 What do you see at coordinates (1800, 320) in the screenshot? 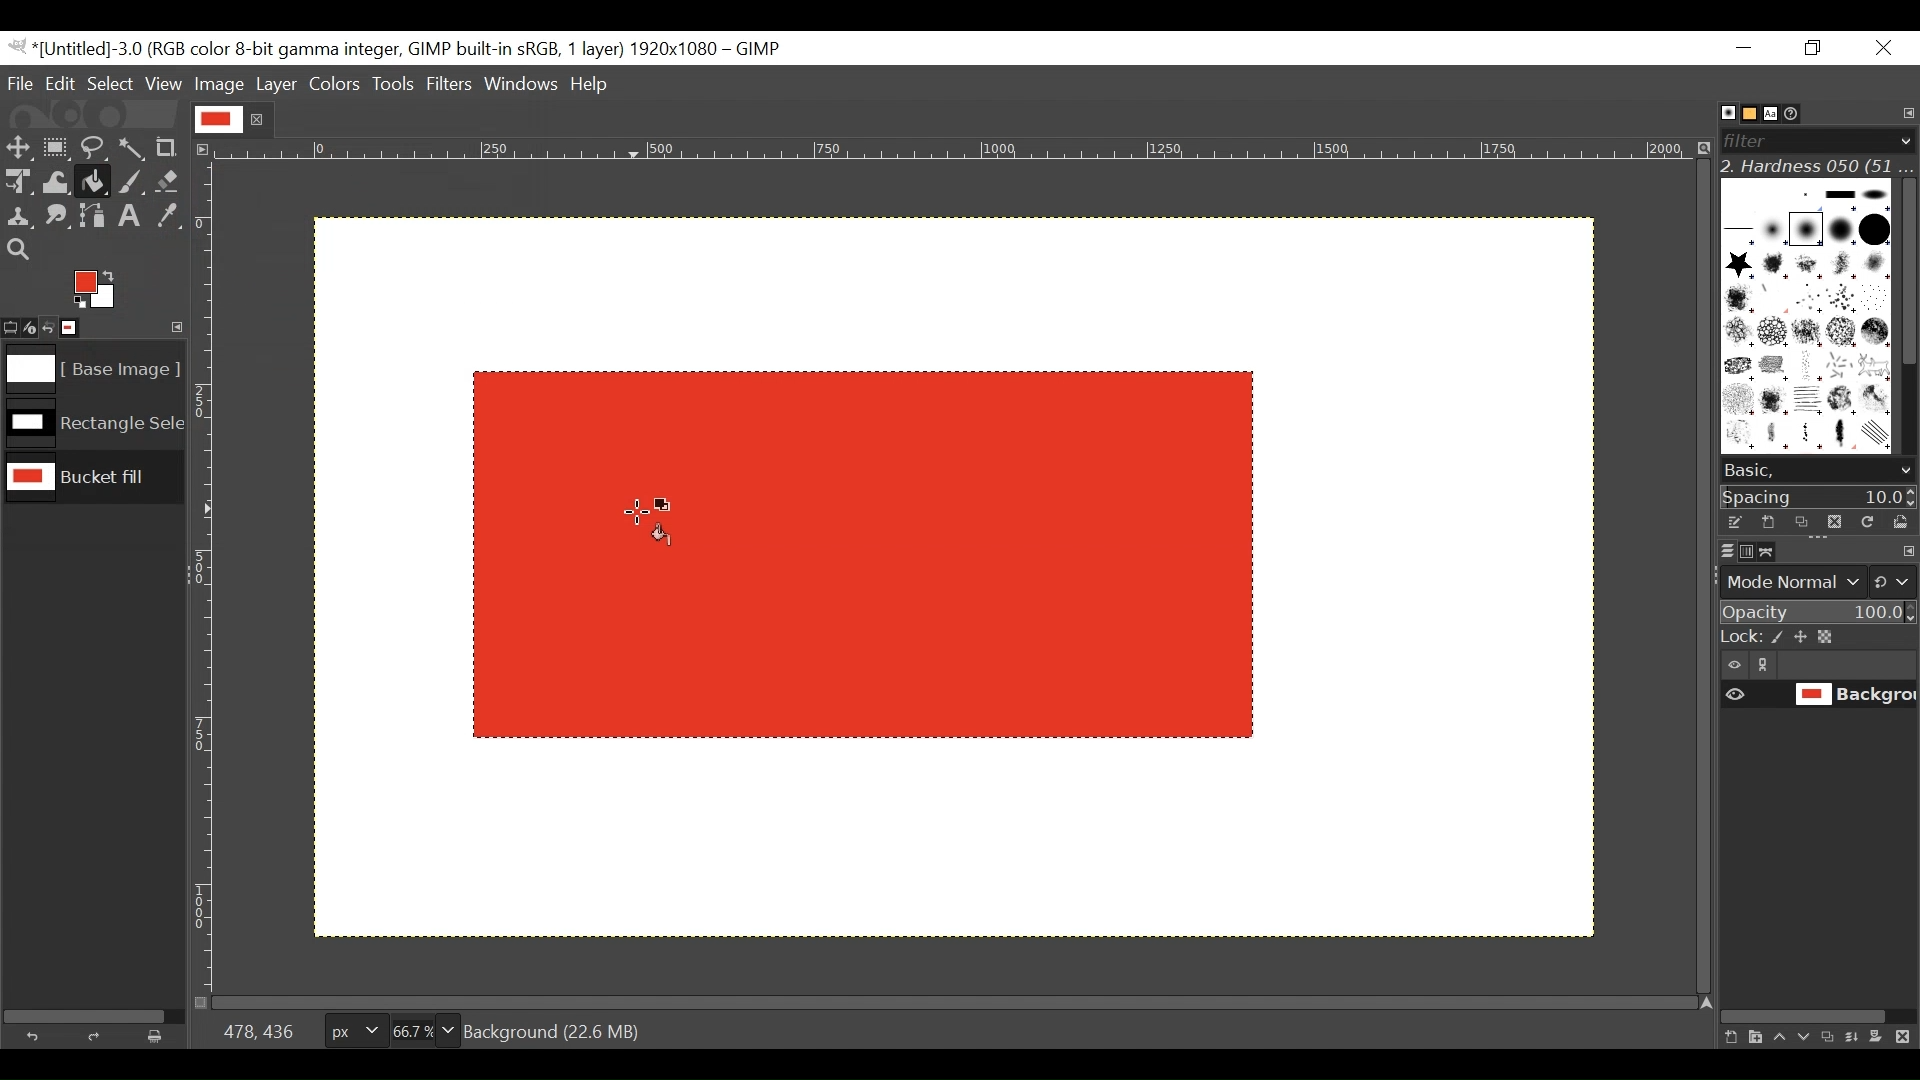
I see `Patterns` at bounding box center [1800, 320].